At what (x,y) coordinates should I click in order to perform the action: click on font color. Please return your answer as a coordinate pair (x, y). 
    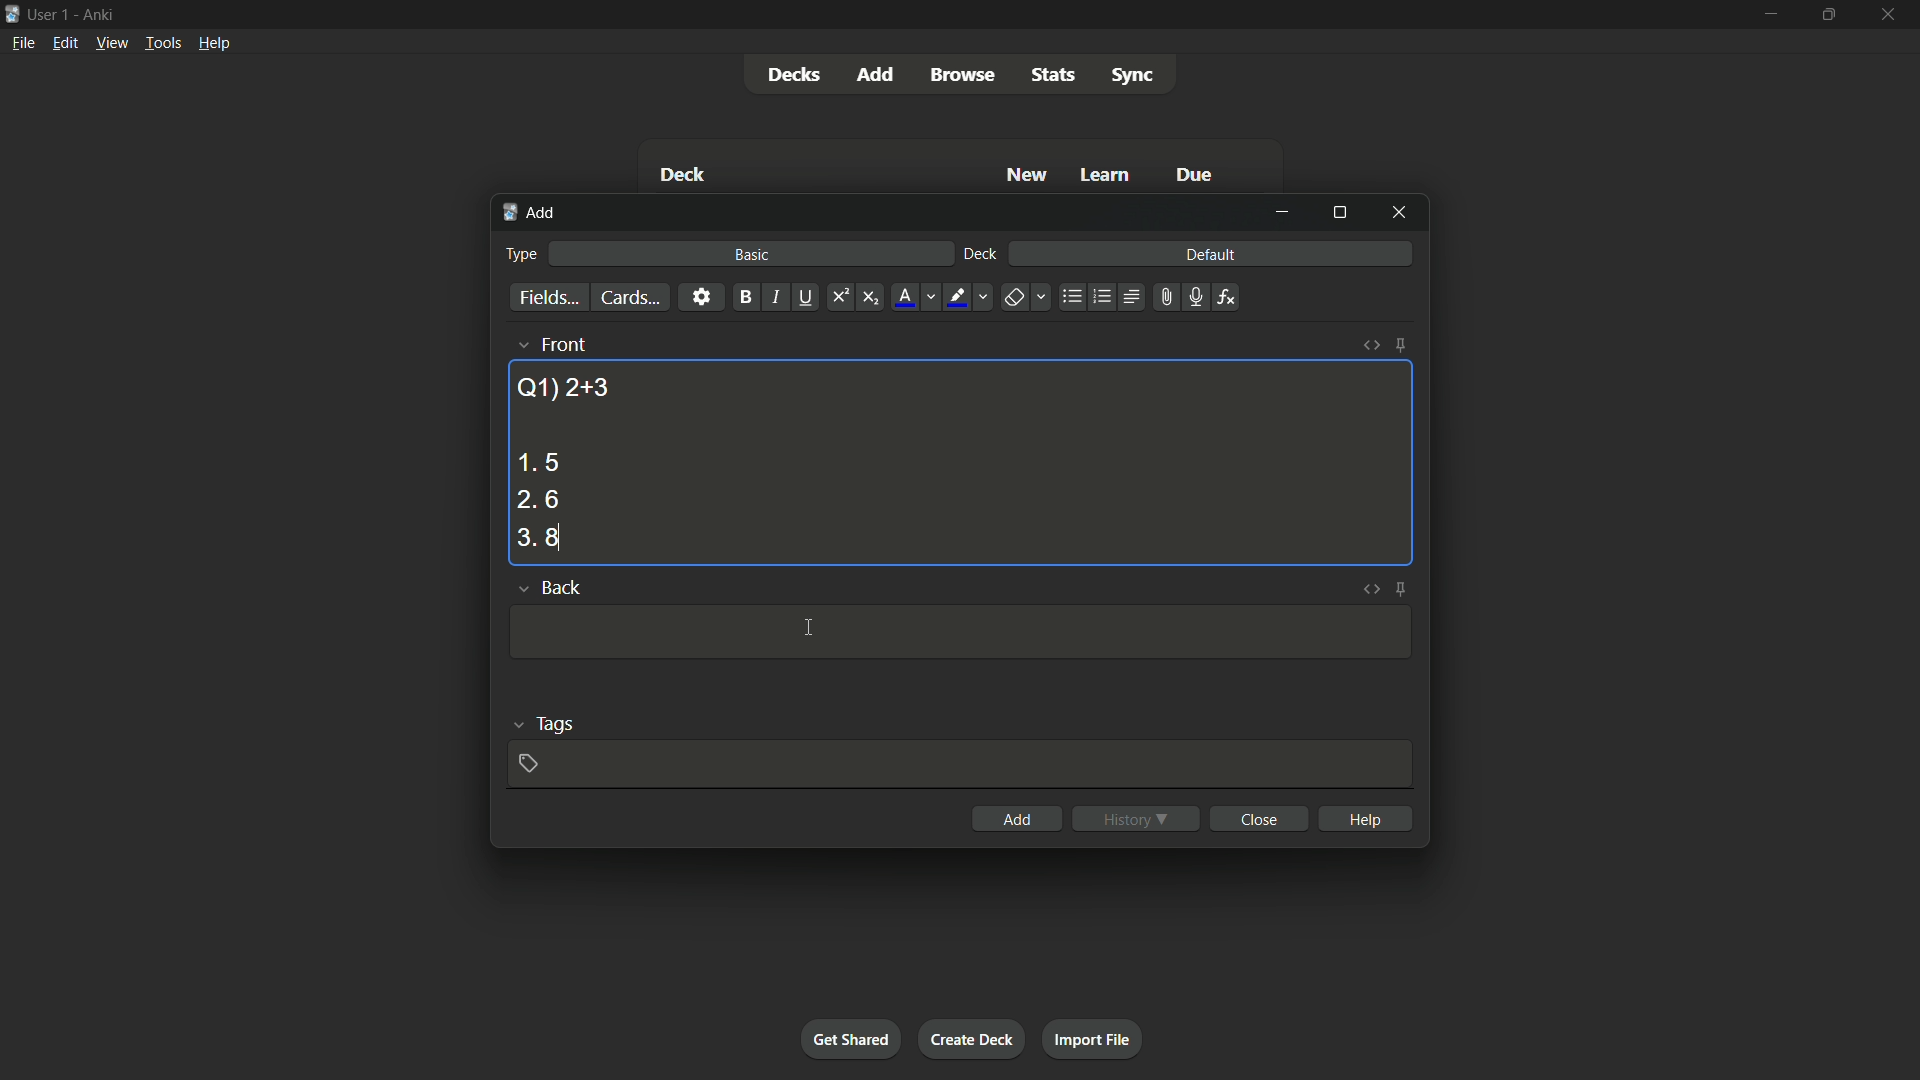
    Looking at the image, I should click on (906, 297).